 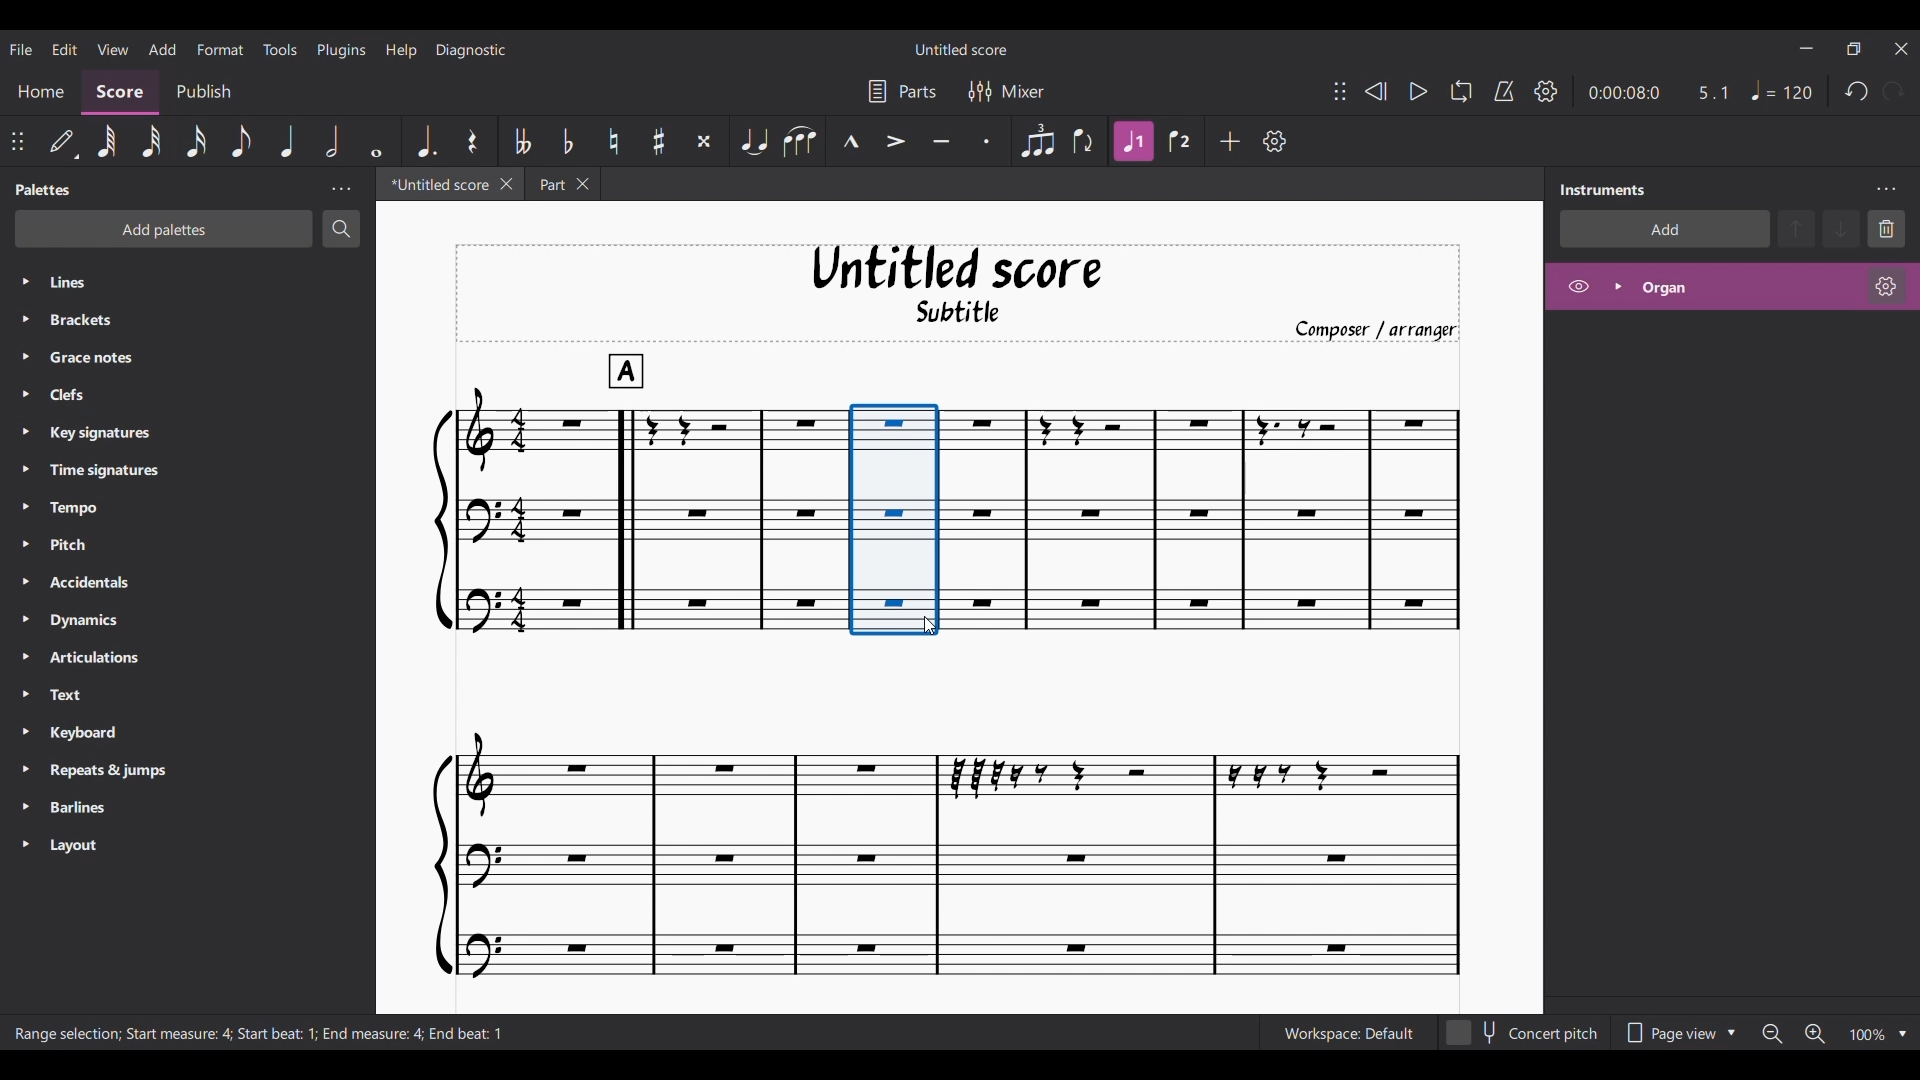 What do you see at coordinates (151, 142) in the screenshot?
I see `32nd note` at bounding box center [151, 142].